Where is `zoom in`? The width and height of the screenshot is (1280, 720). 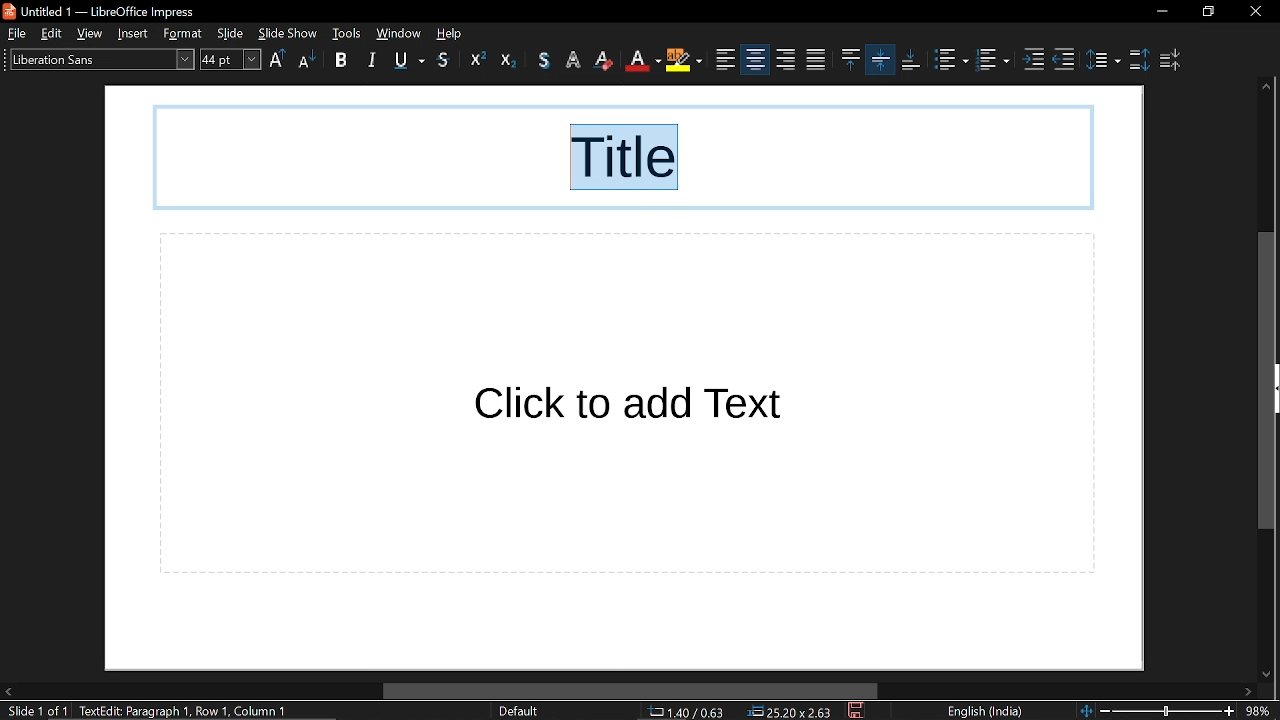
zoom in is located at coordinates (1229, 712).